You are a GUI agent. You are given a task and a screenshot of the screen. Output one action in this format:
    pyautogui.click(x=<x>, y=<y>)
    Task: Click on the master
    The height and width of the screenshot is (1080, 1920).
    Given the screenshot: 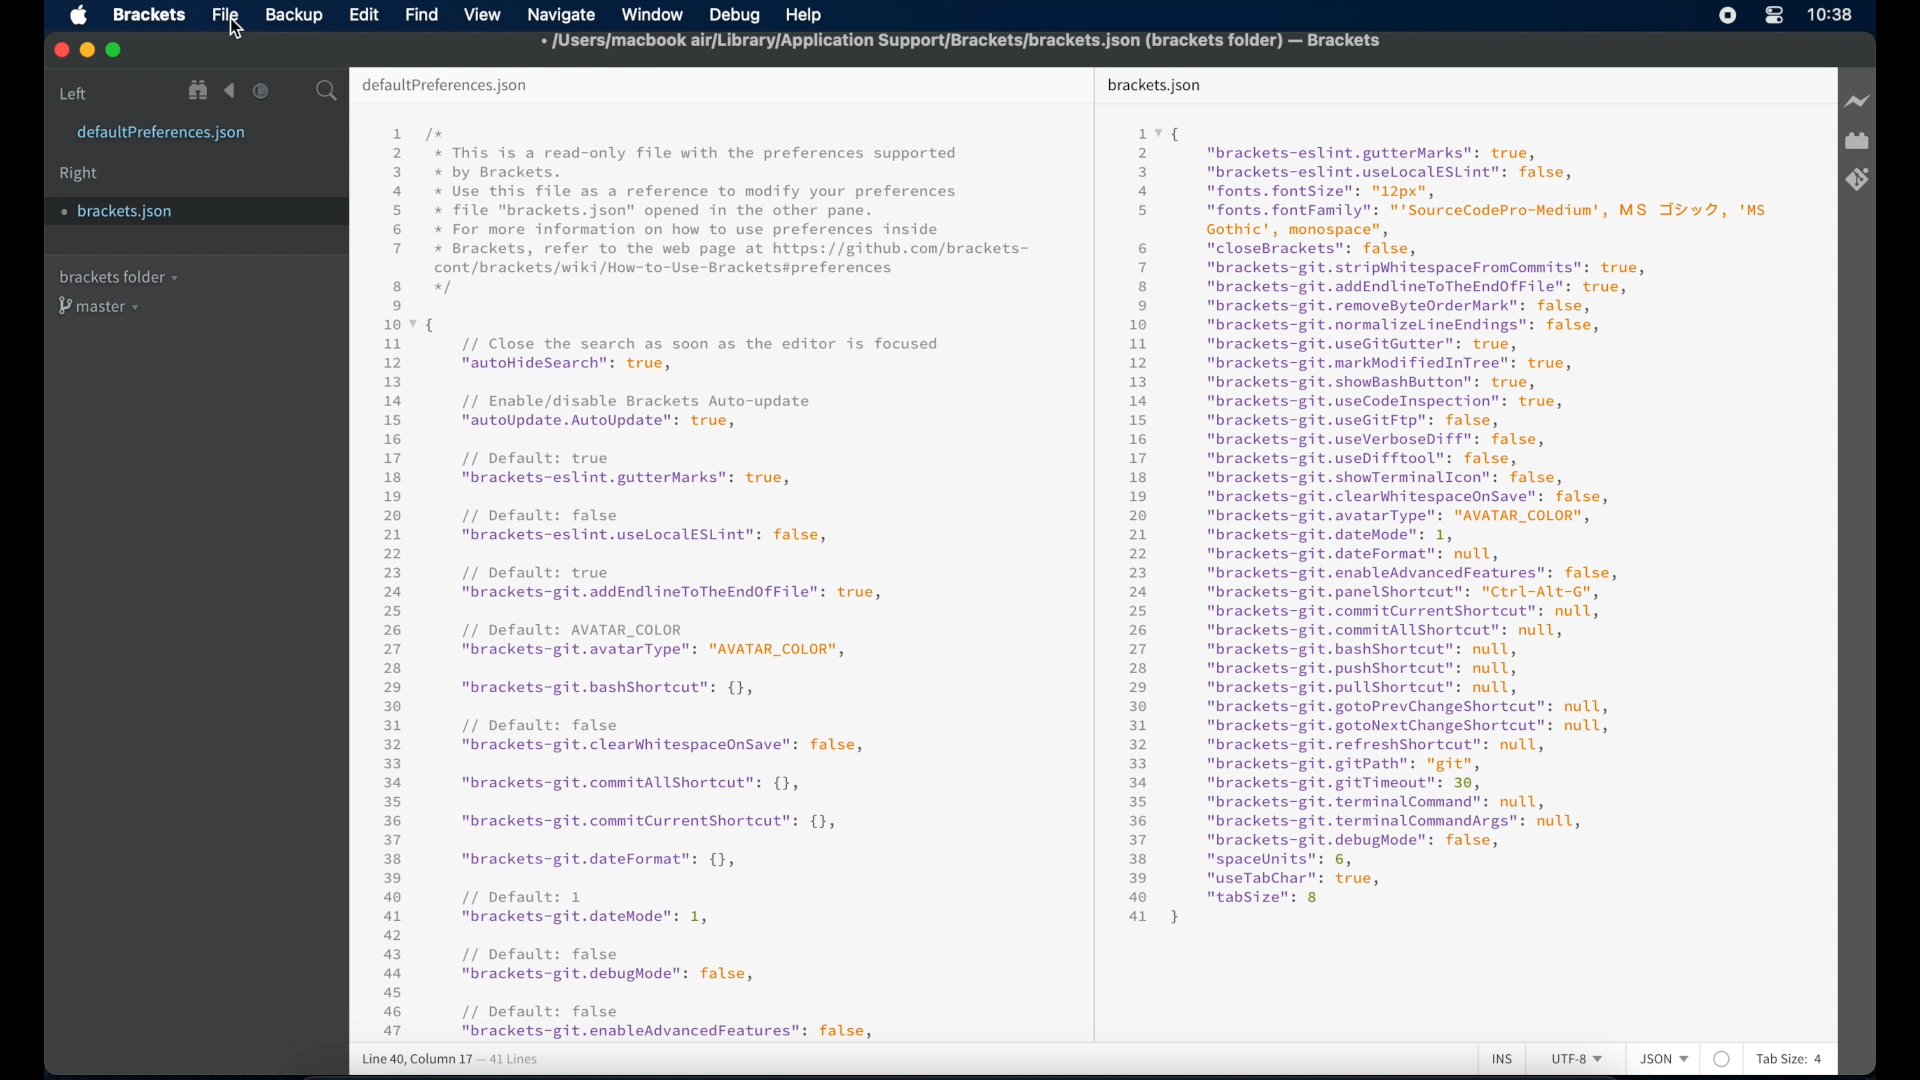 What is the action you would take?
    pyautogui.click(x=101, y=306)
    